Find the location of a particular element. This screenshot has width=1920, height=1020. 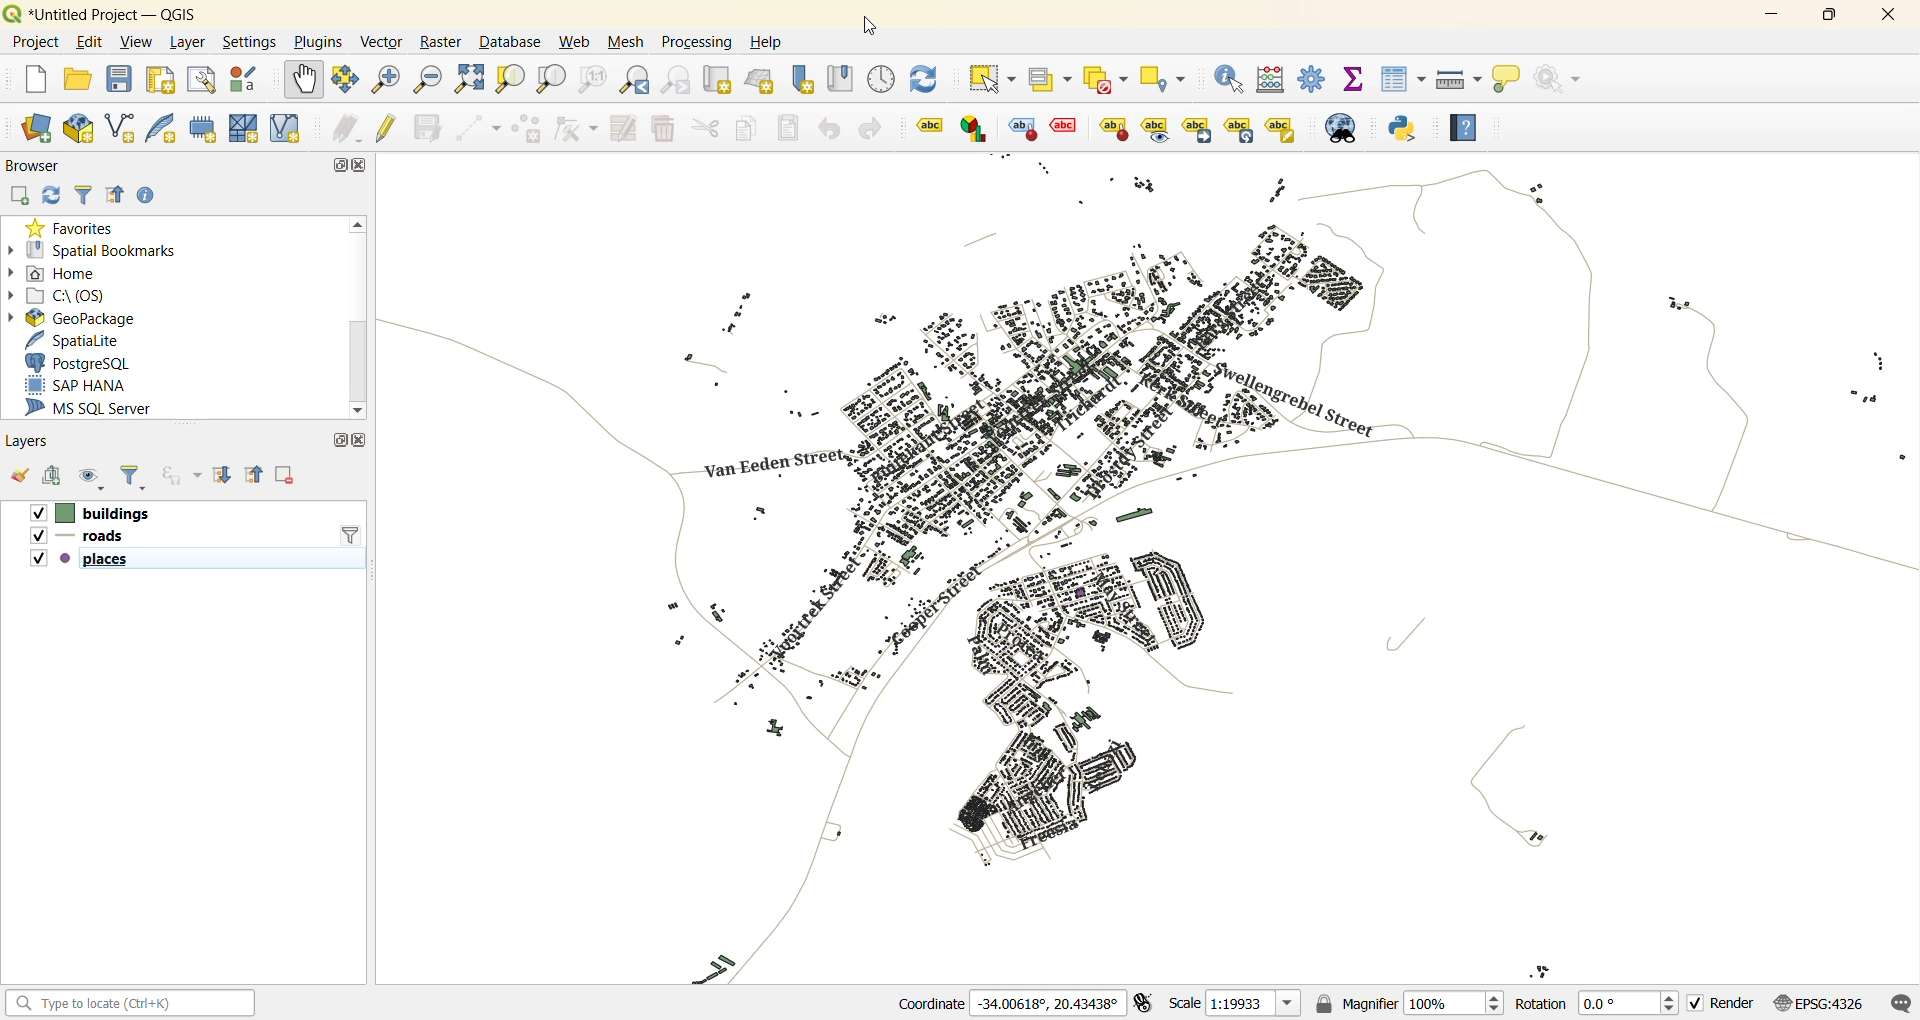

filter is located at coordinates (351, 534).